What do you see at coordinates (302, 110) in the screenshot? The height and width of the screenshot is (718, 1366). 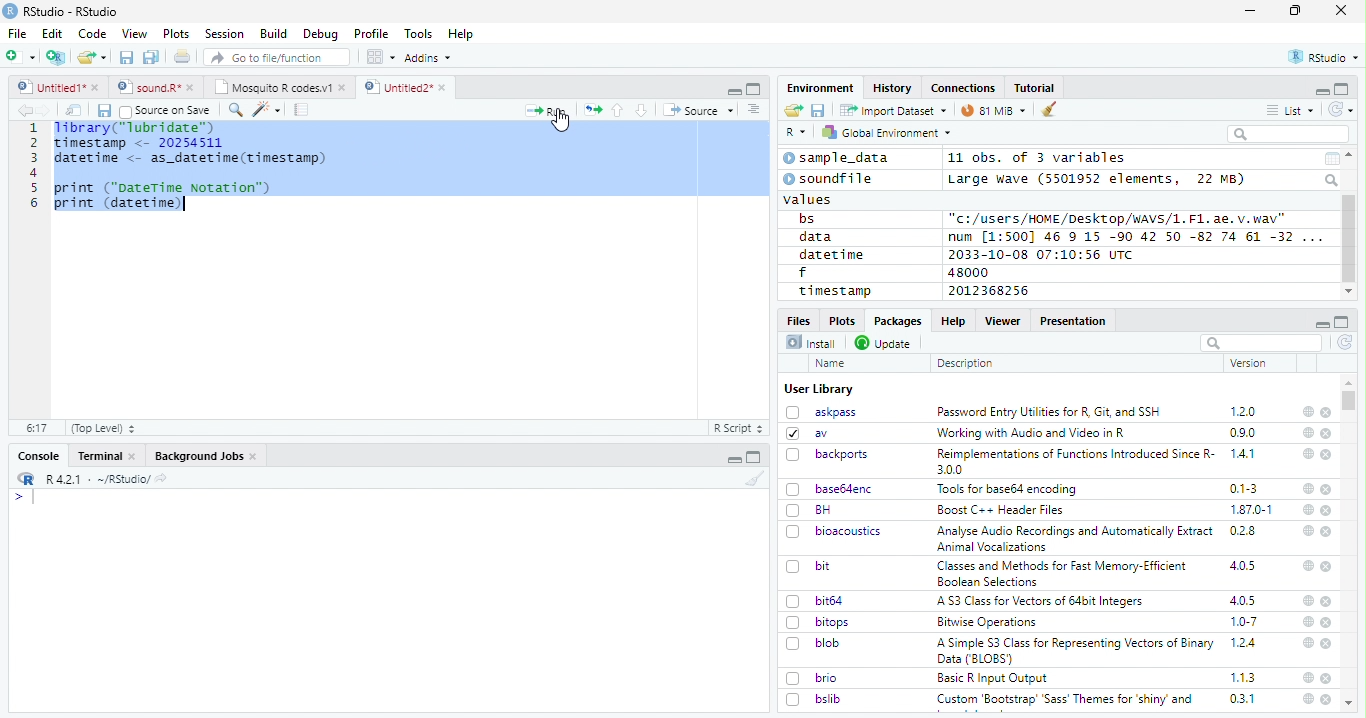 I see `Compile report` at bounding box center [302, 110].